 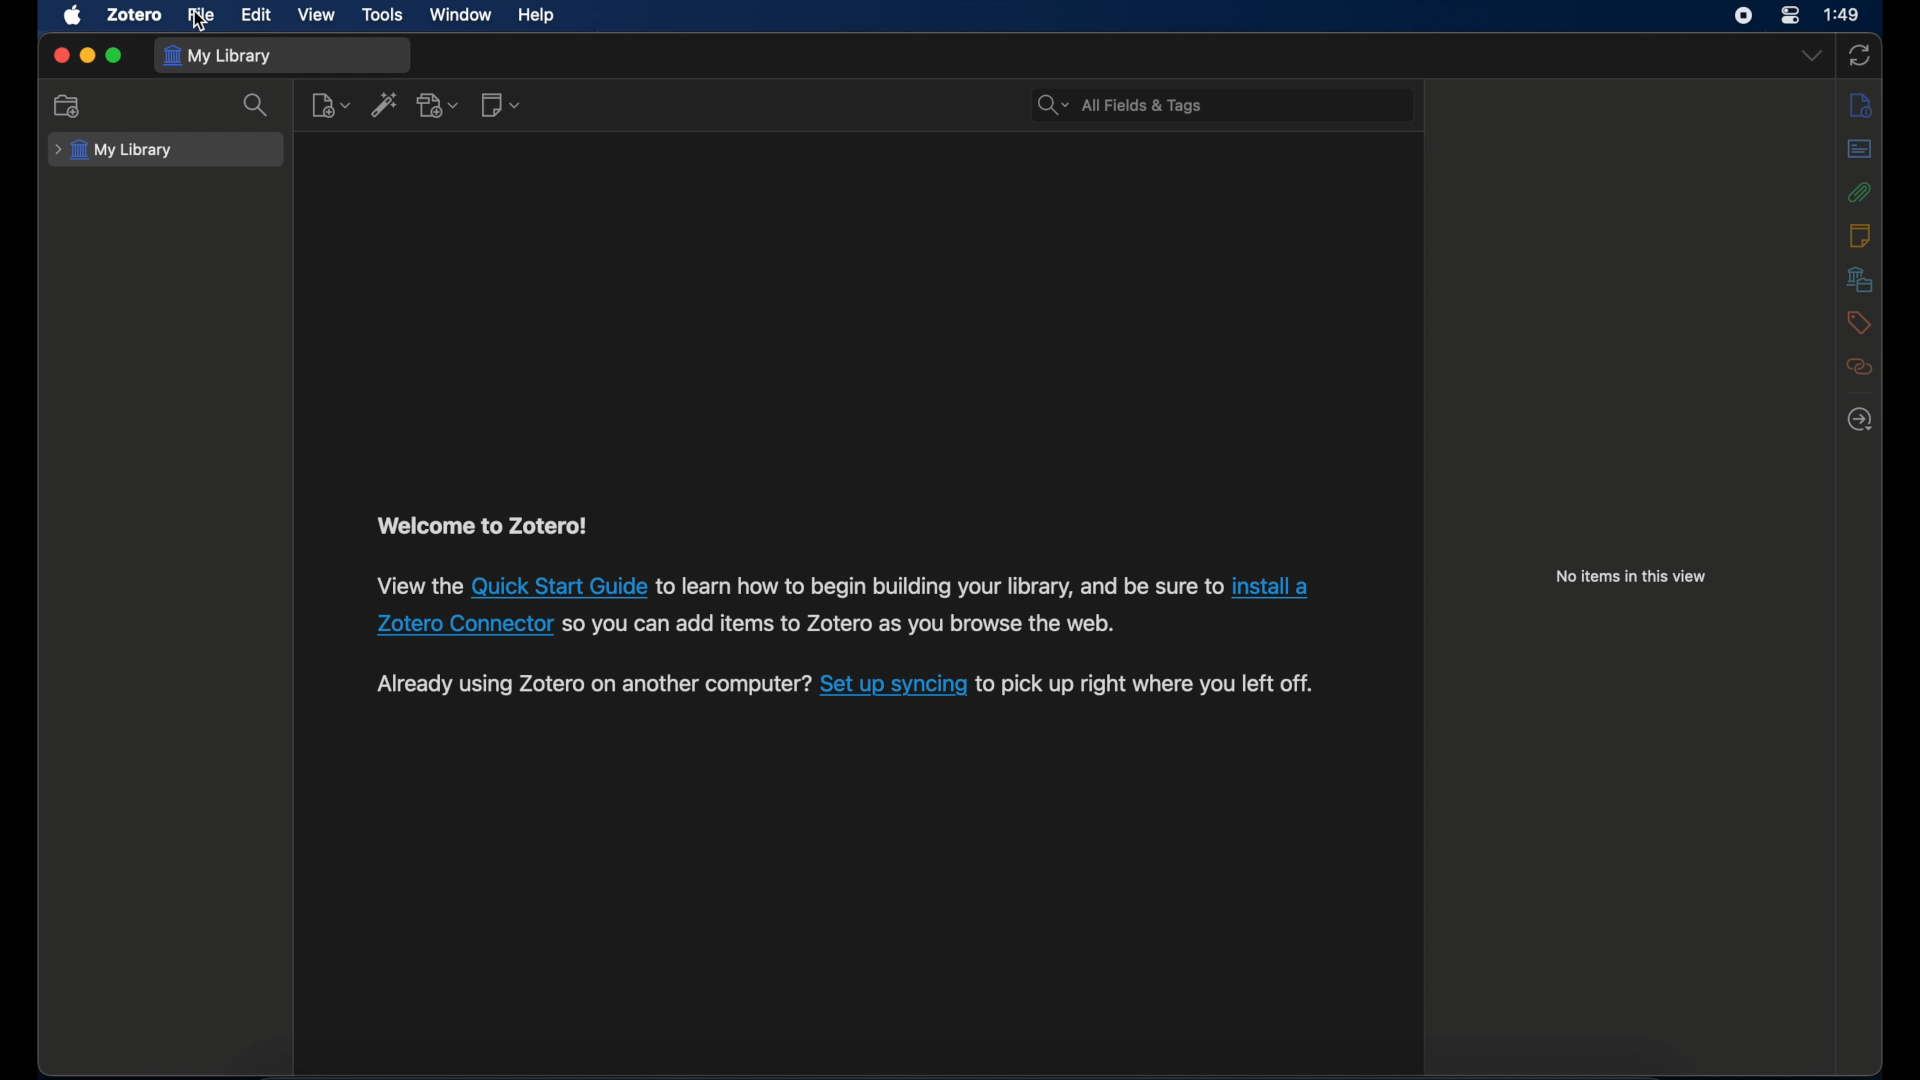 I want to click on add item by identifier, so click(x=385, y=104).